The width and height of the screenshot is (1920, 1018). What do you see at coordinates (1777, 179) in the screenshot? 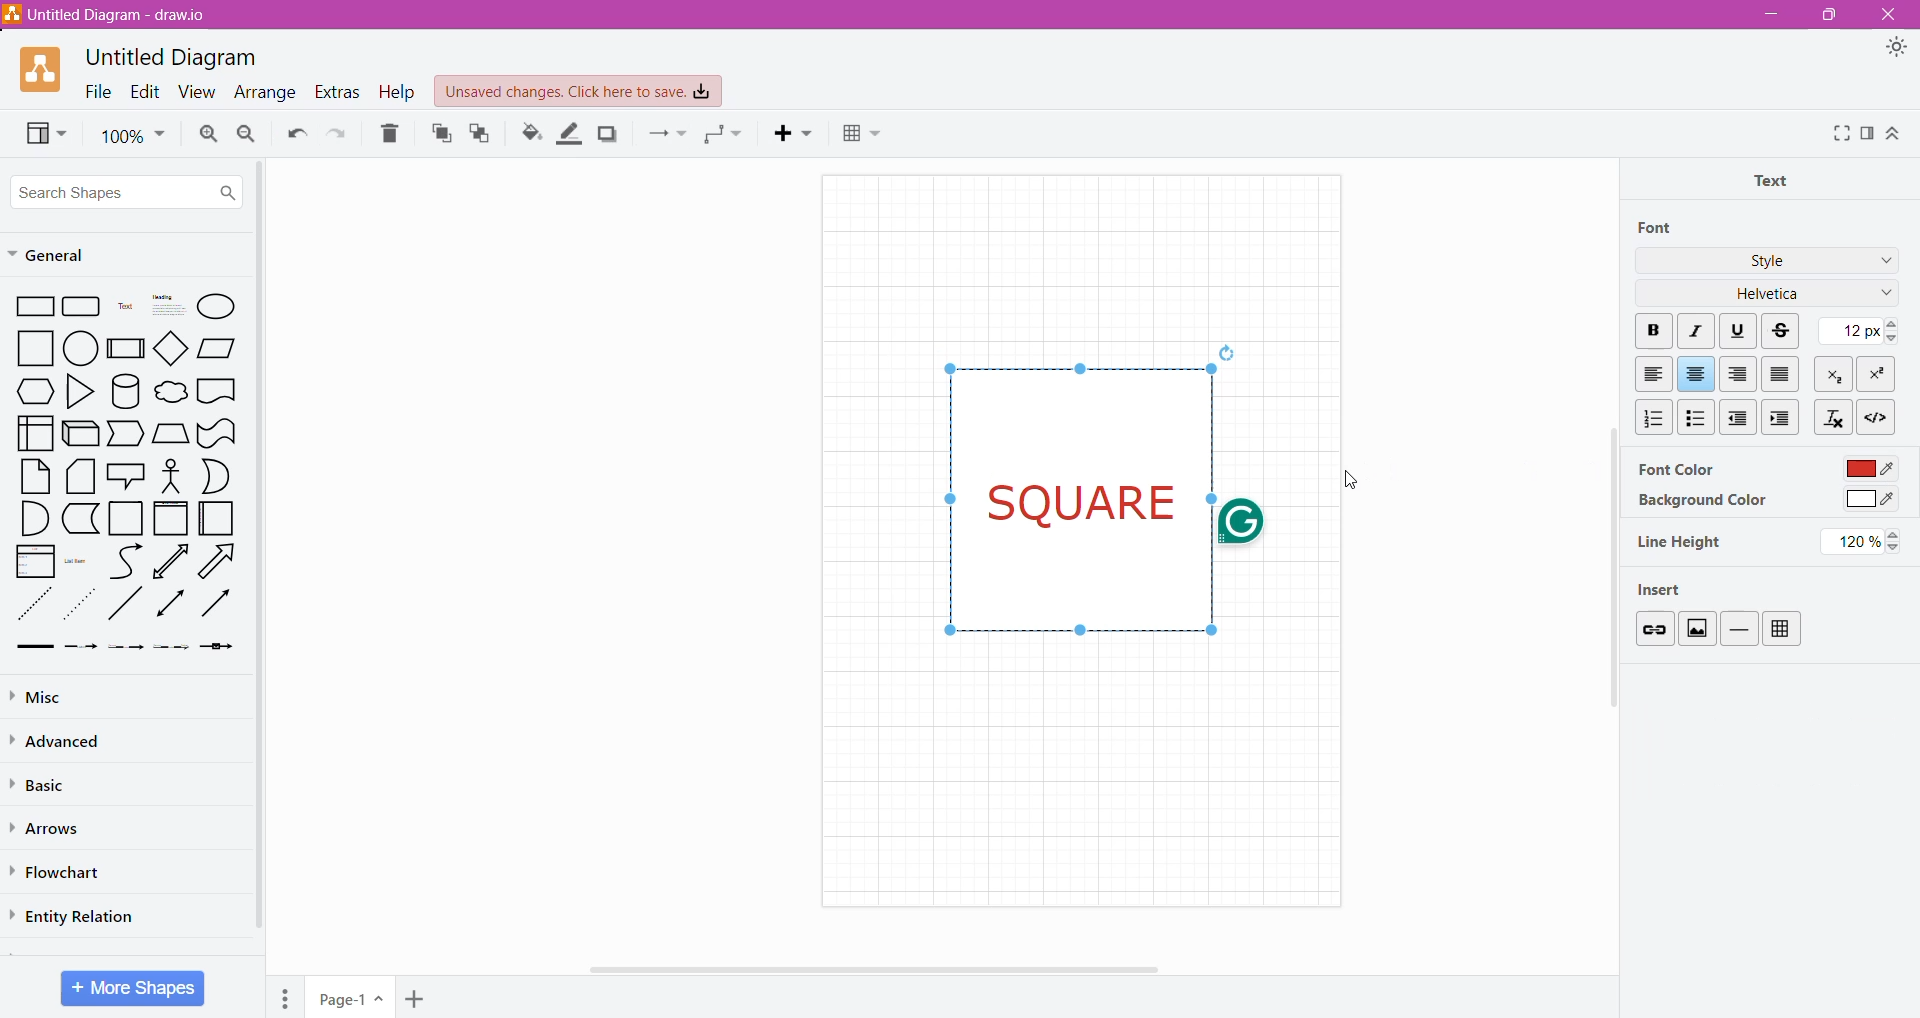
I see `Text` at bounding box center [1777, 179].